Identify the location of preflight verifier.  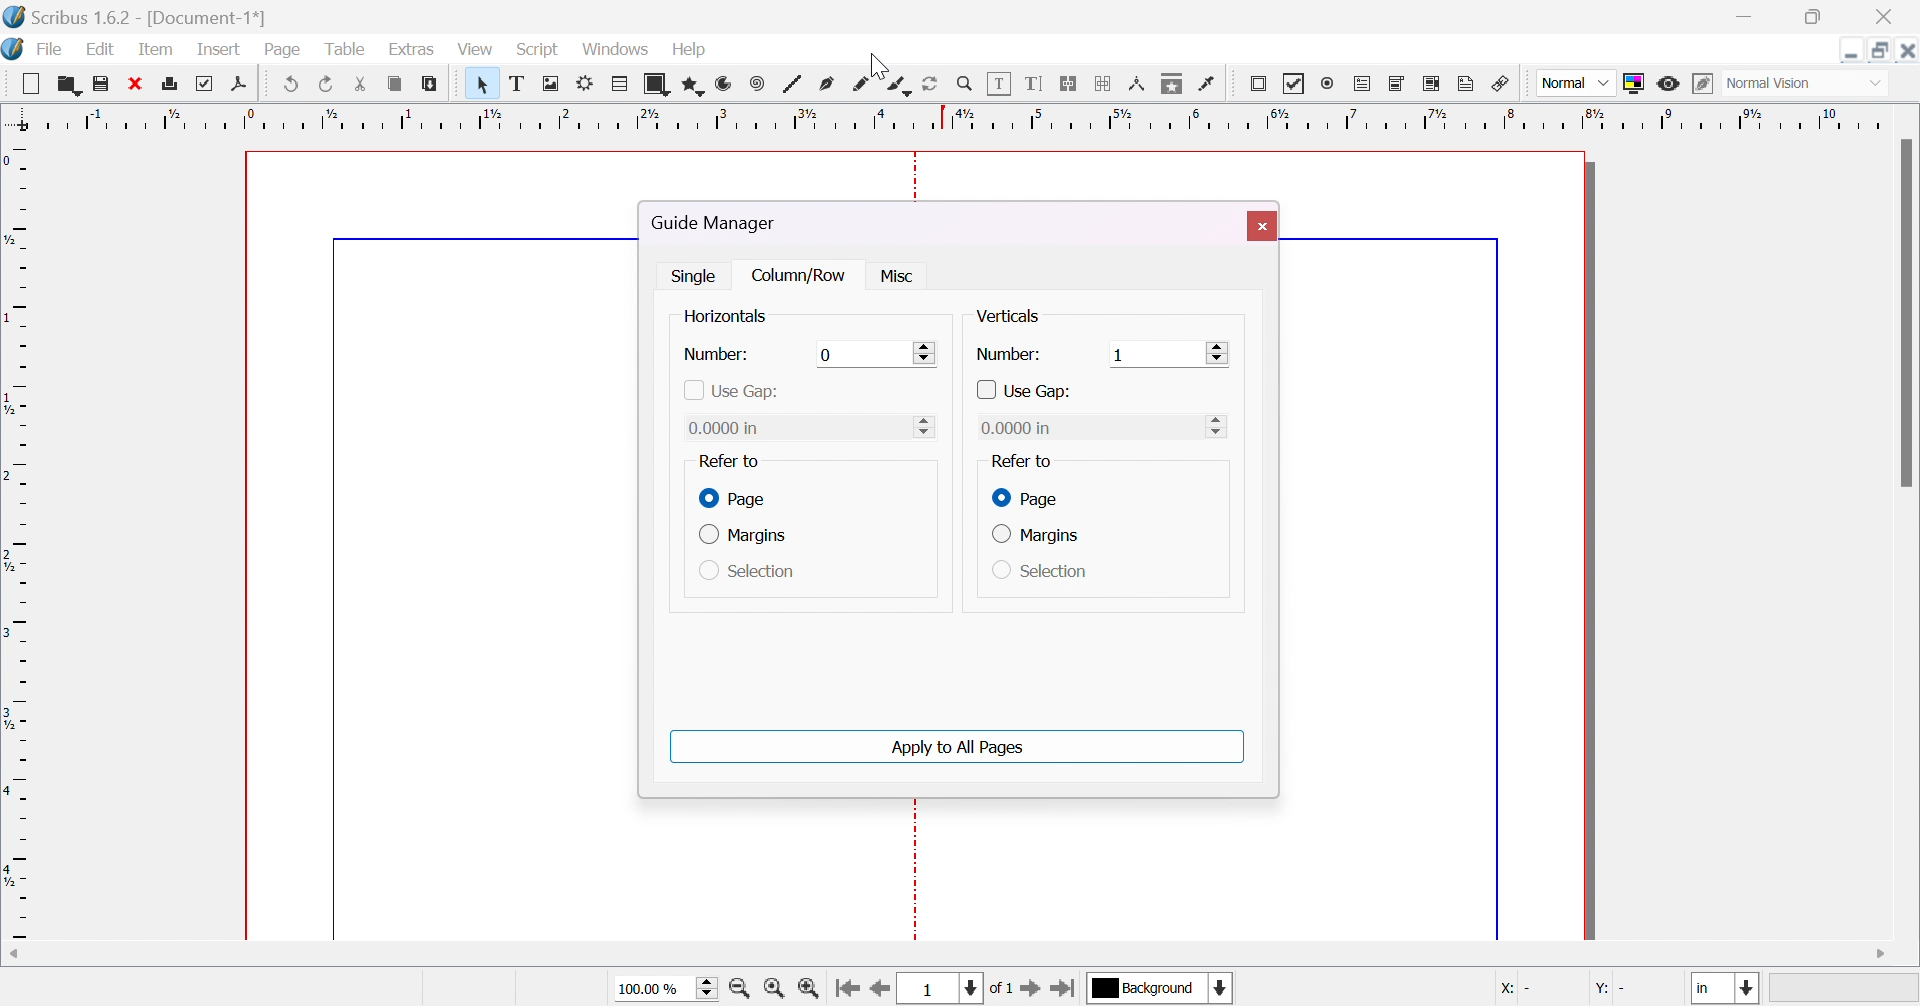
(211, 82).